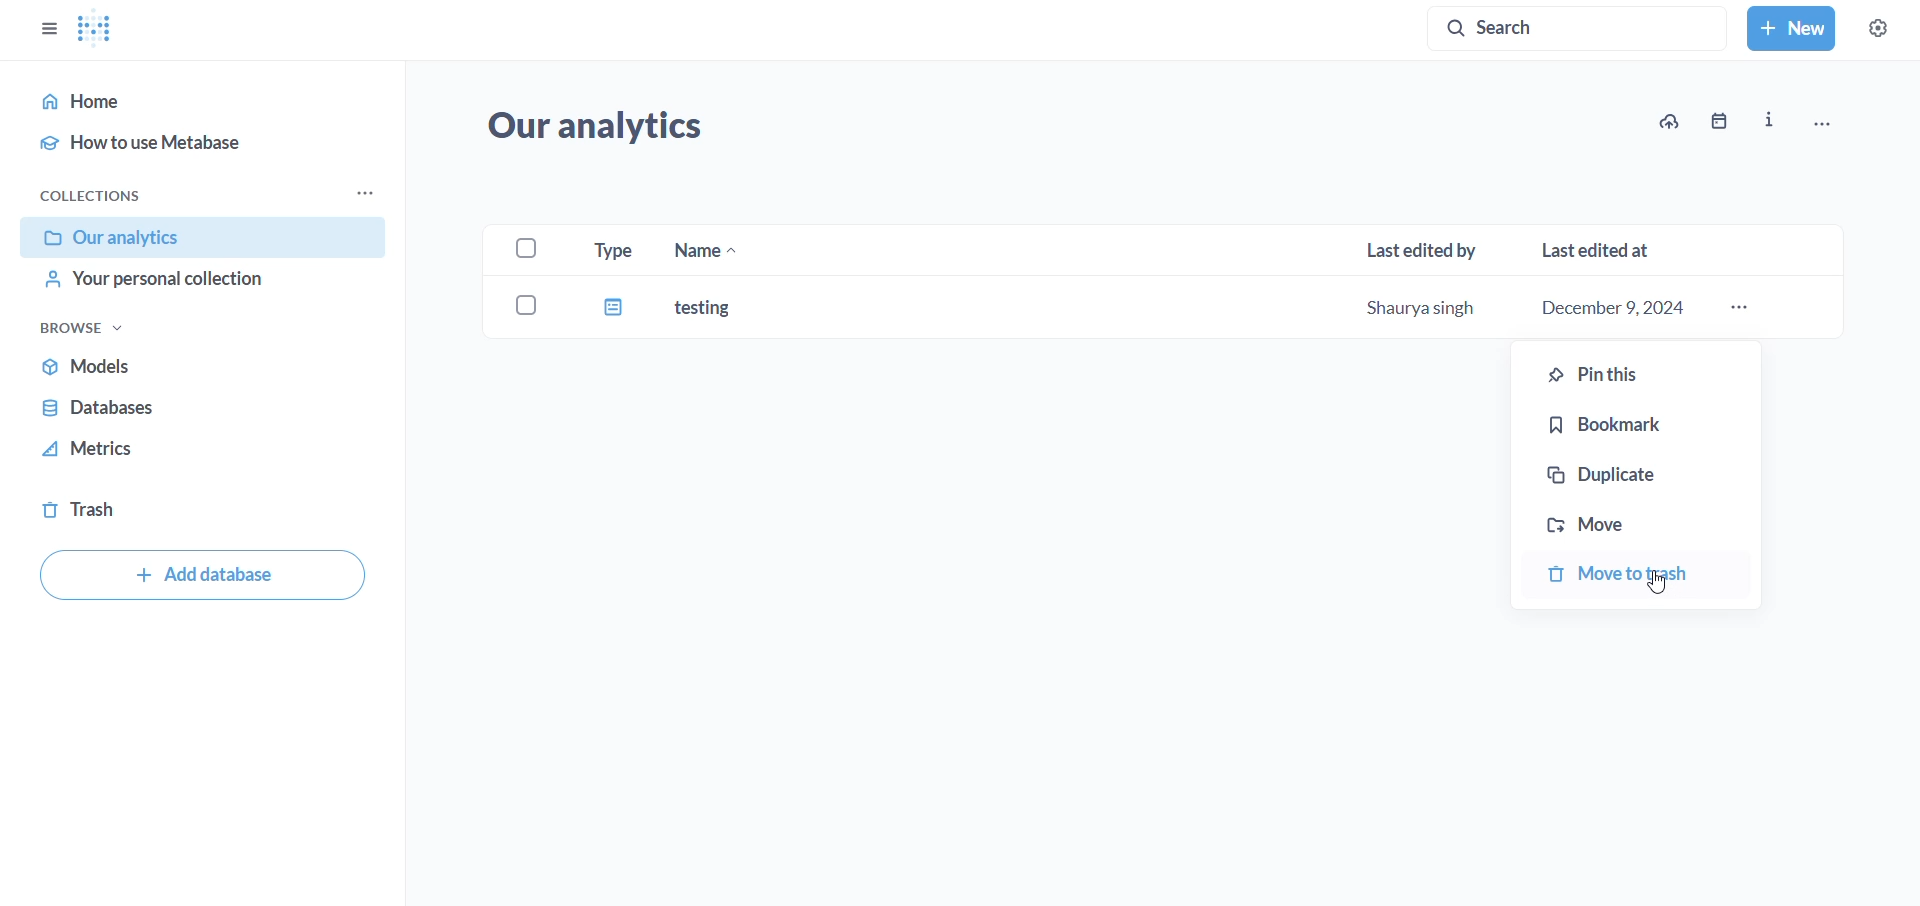  I want to click on testing dashboard, so click(731, 306).